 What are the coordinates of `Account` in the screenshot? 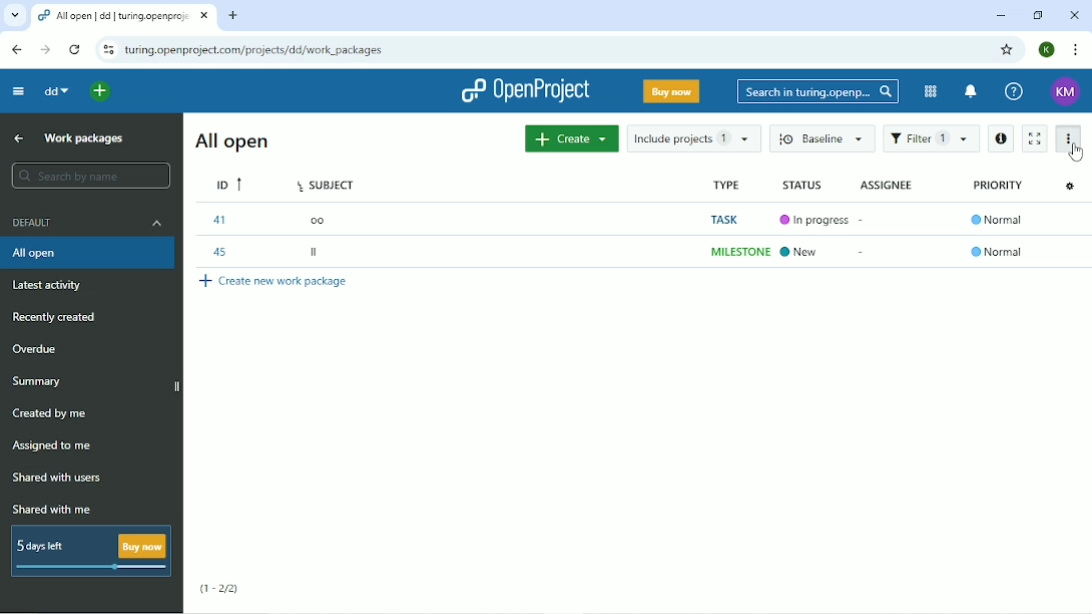 It's located at (1066, 92).